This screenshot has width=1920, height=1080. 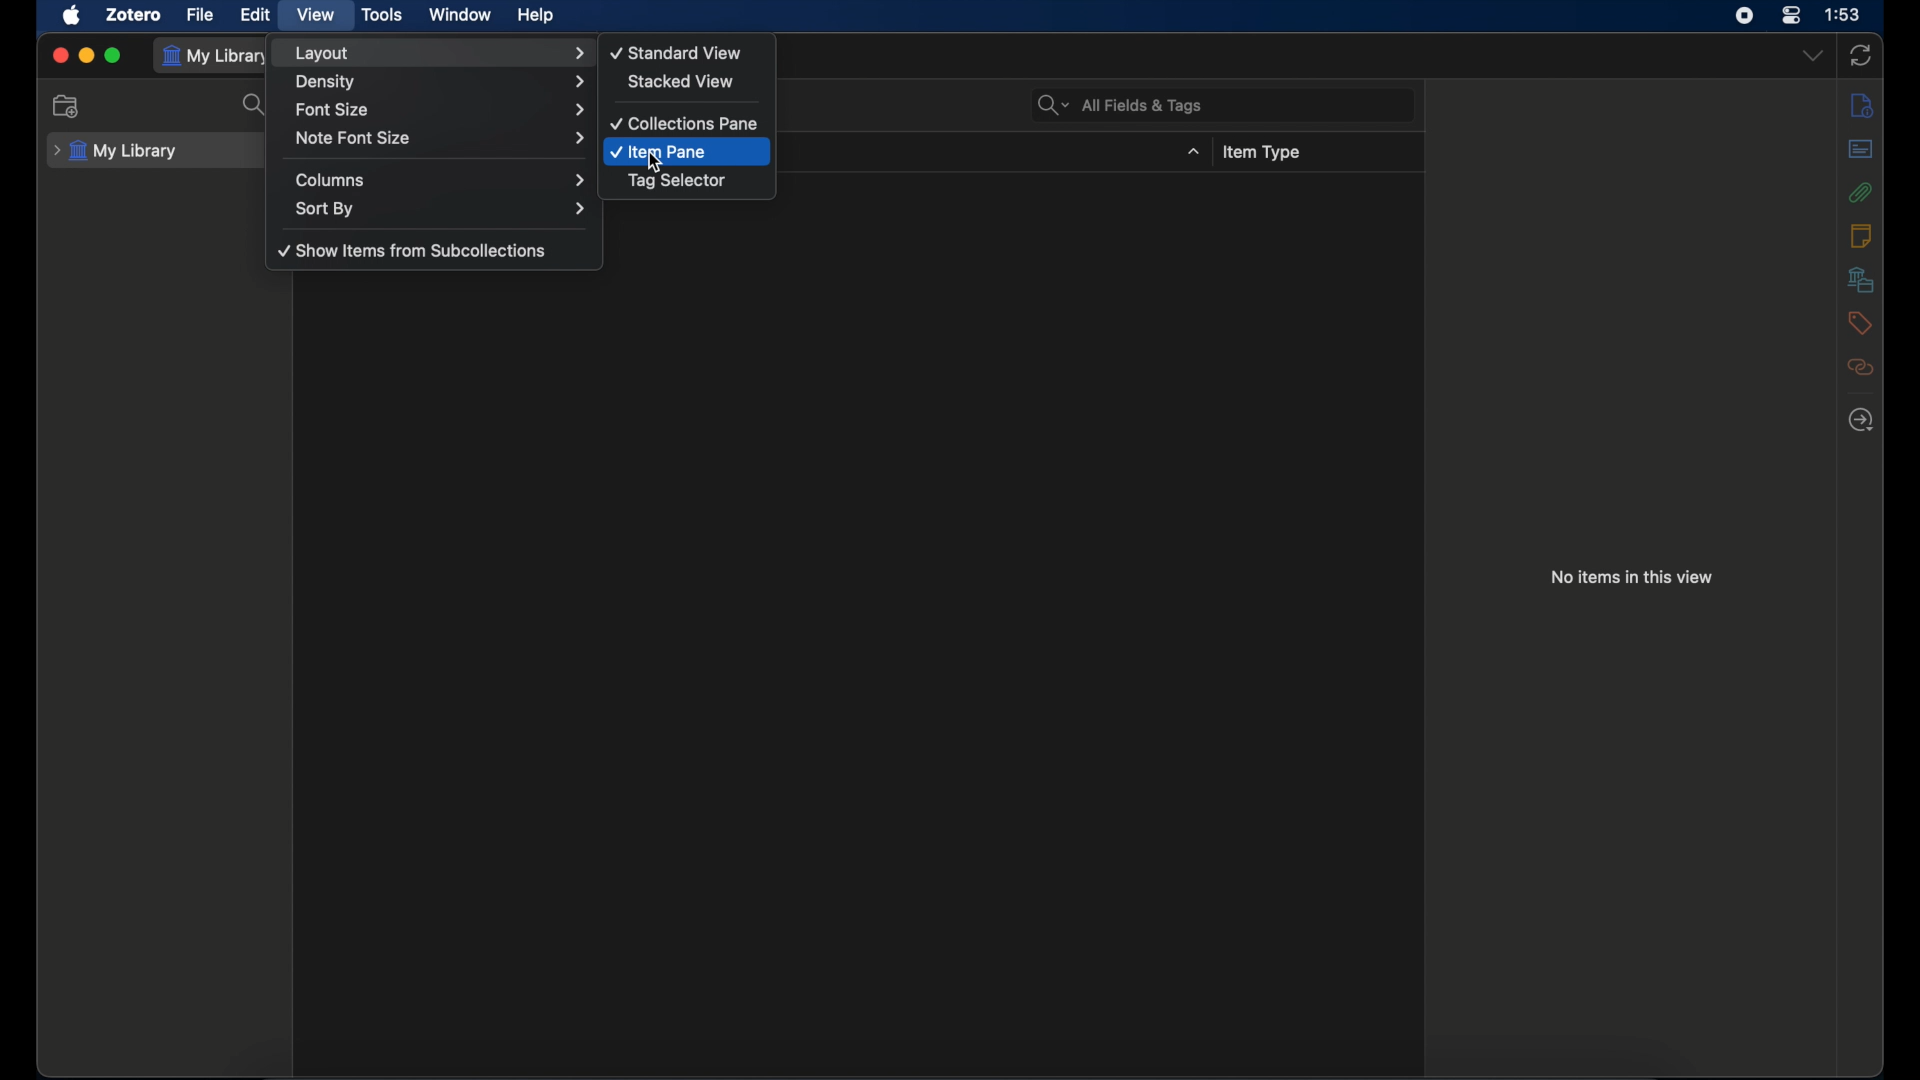 I want to click on libraries, so click(x=1861, y=279).